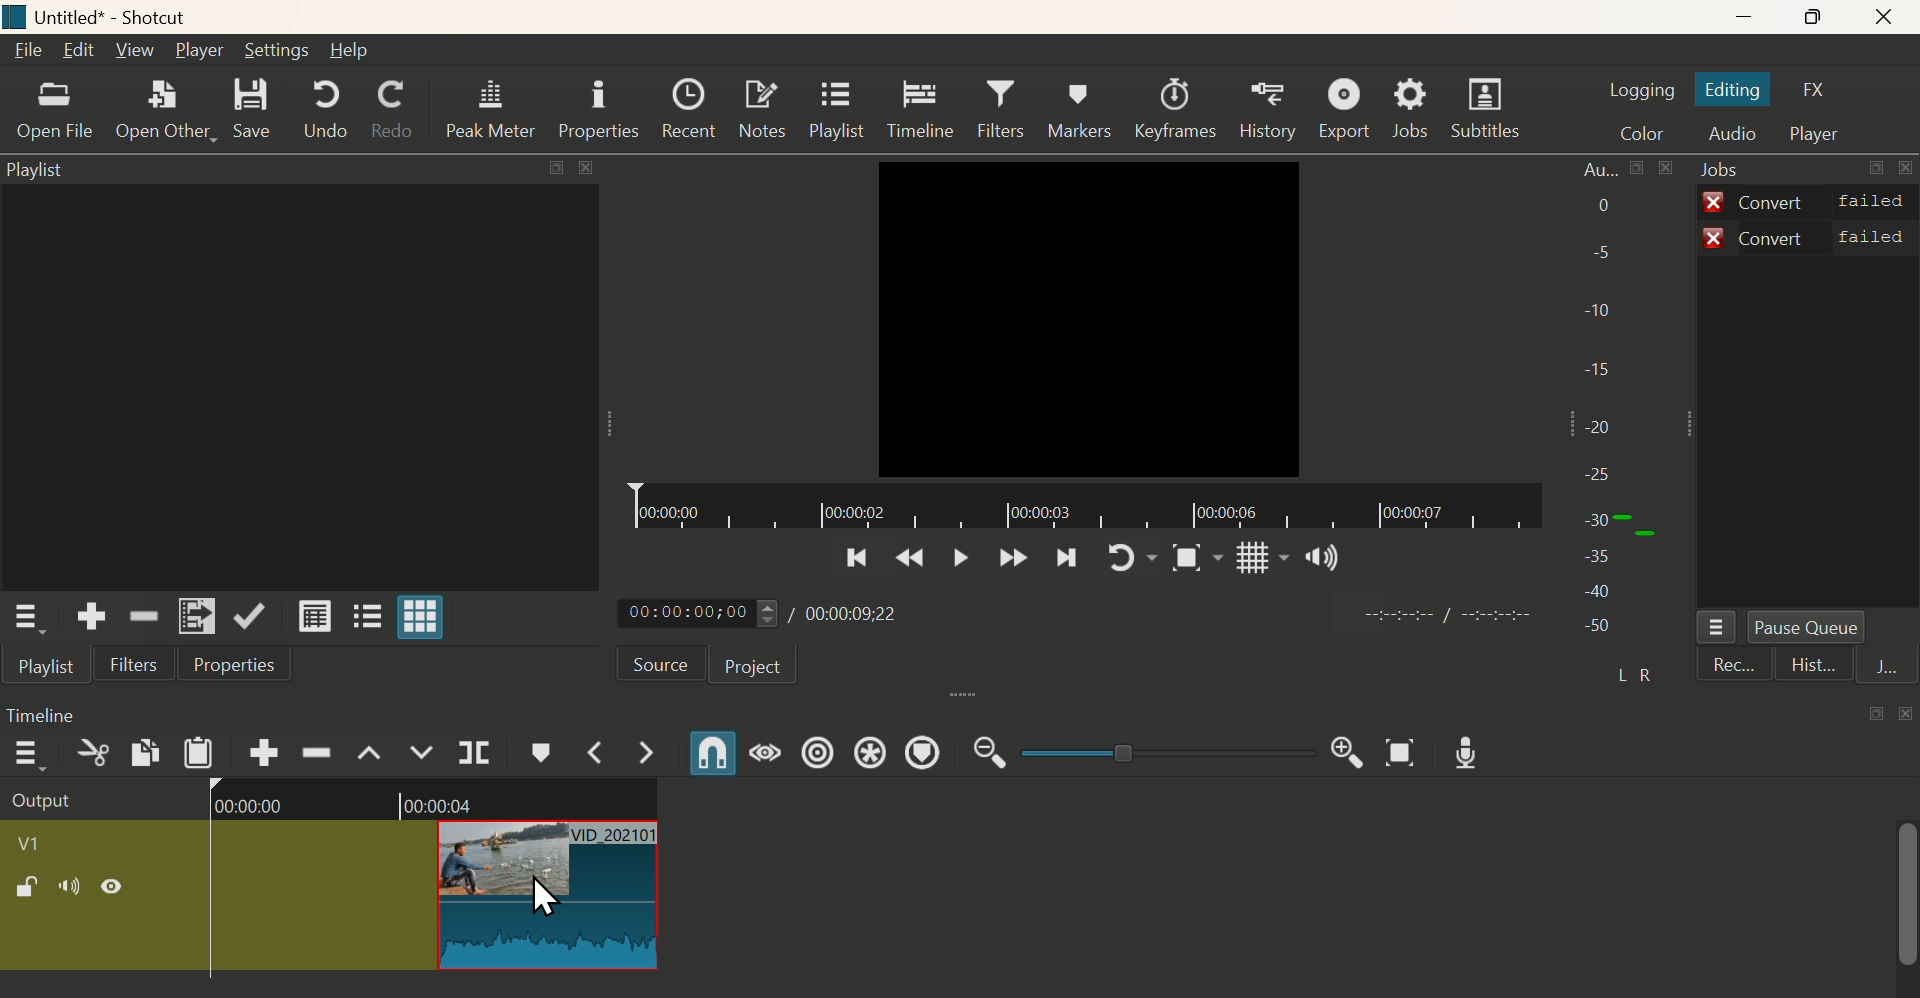  Describe the element at coordinates (1450, 616) in the screenshot. I see `time` at that location.